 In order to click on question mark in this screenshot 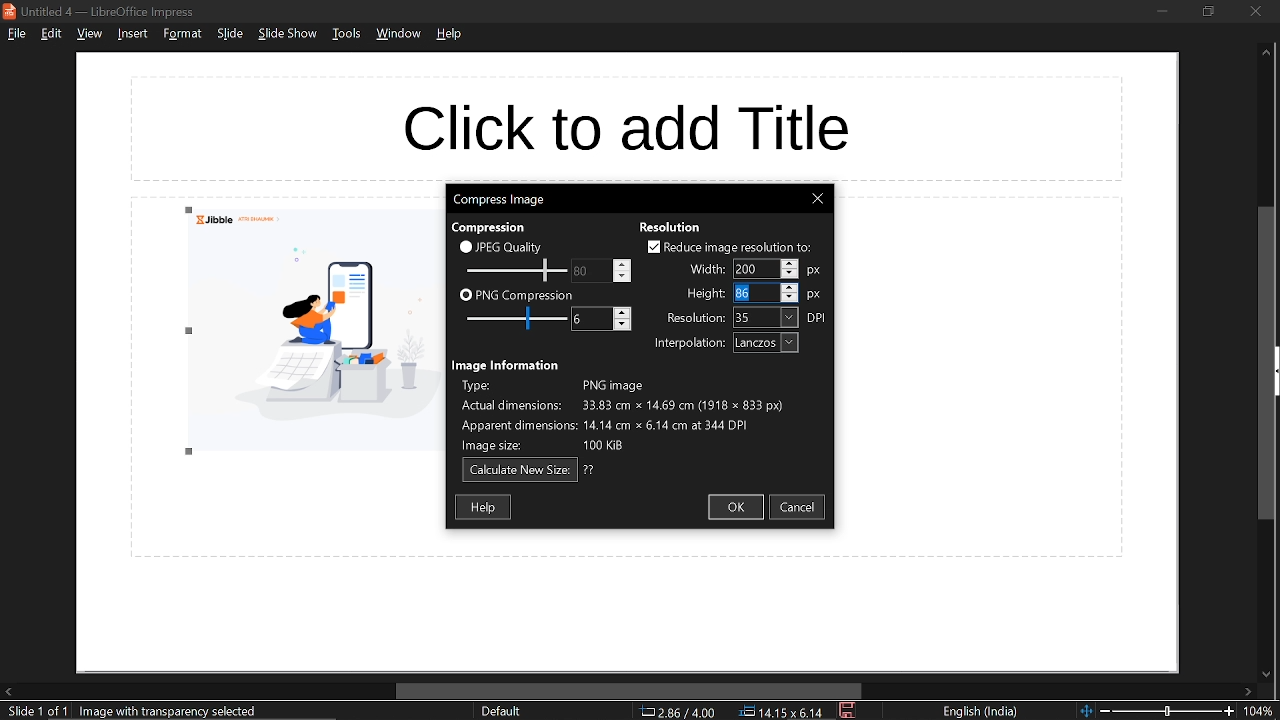, I will do `click(590, 470)`.